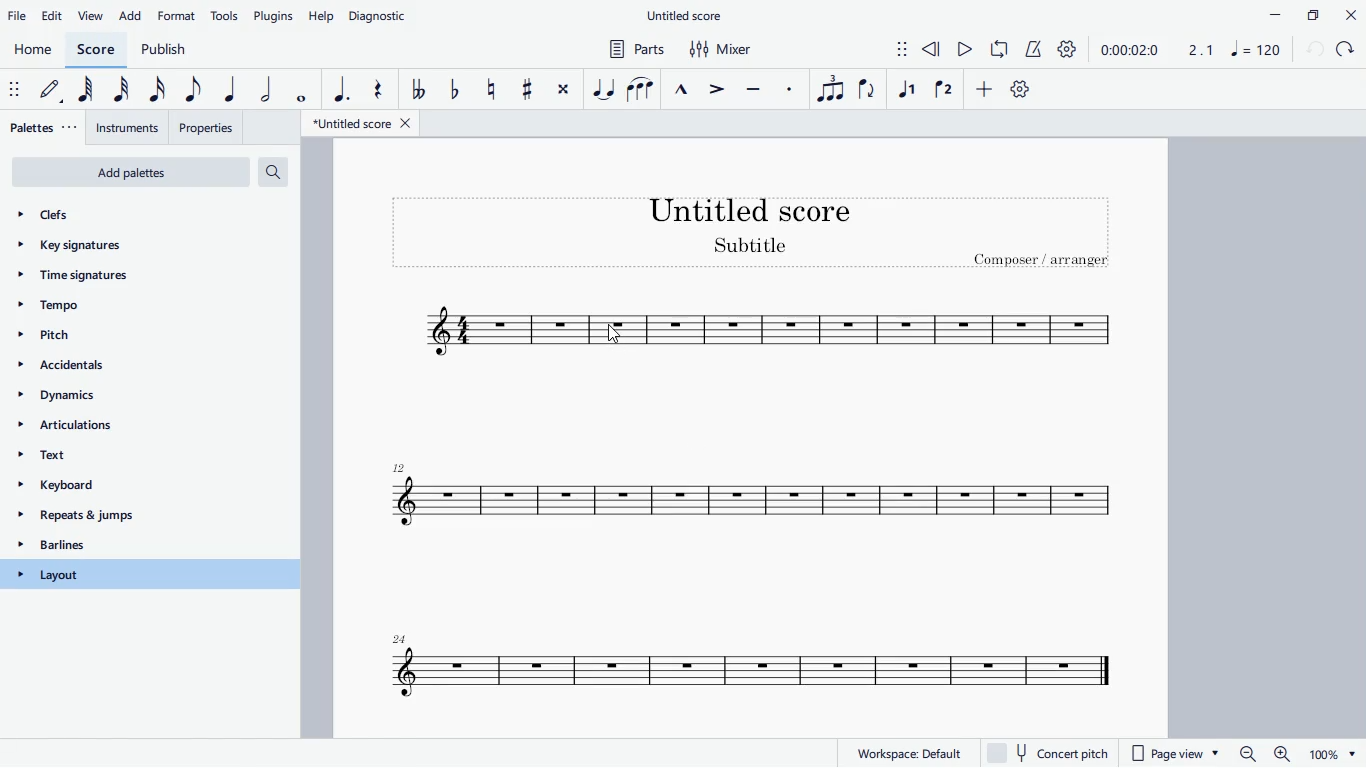 Image resolution: width=1366 pixels, height=768 pixels. I want to click on move, so click(890, 47).